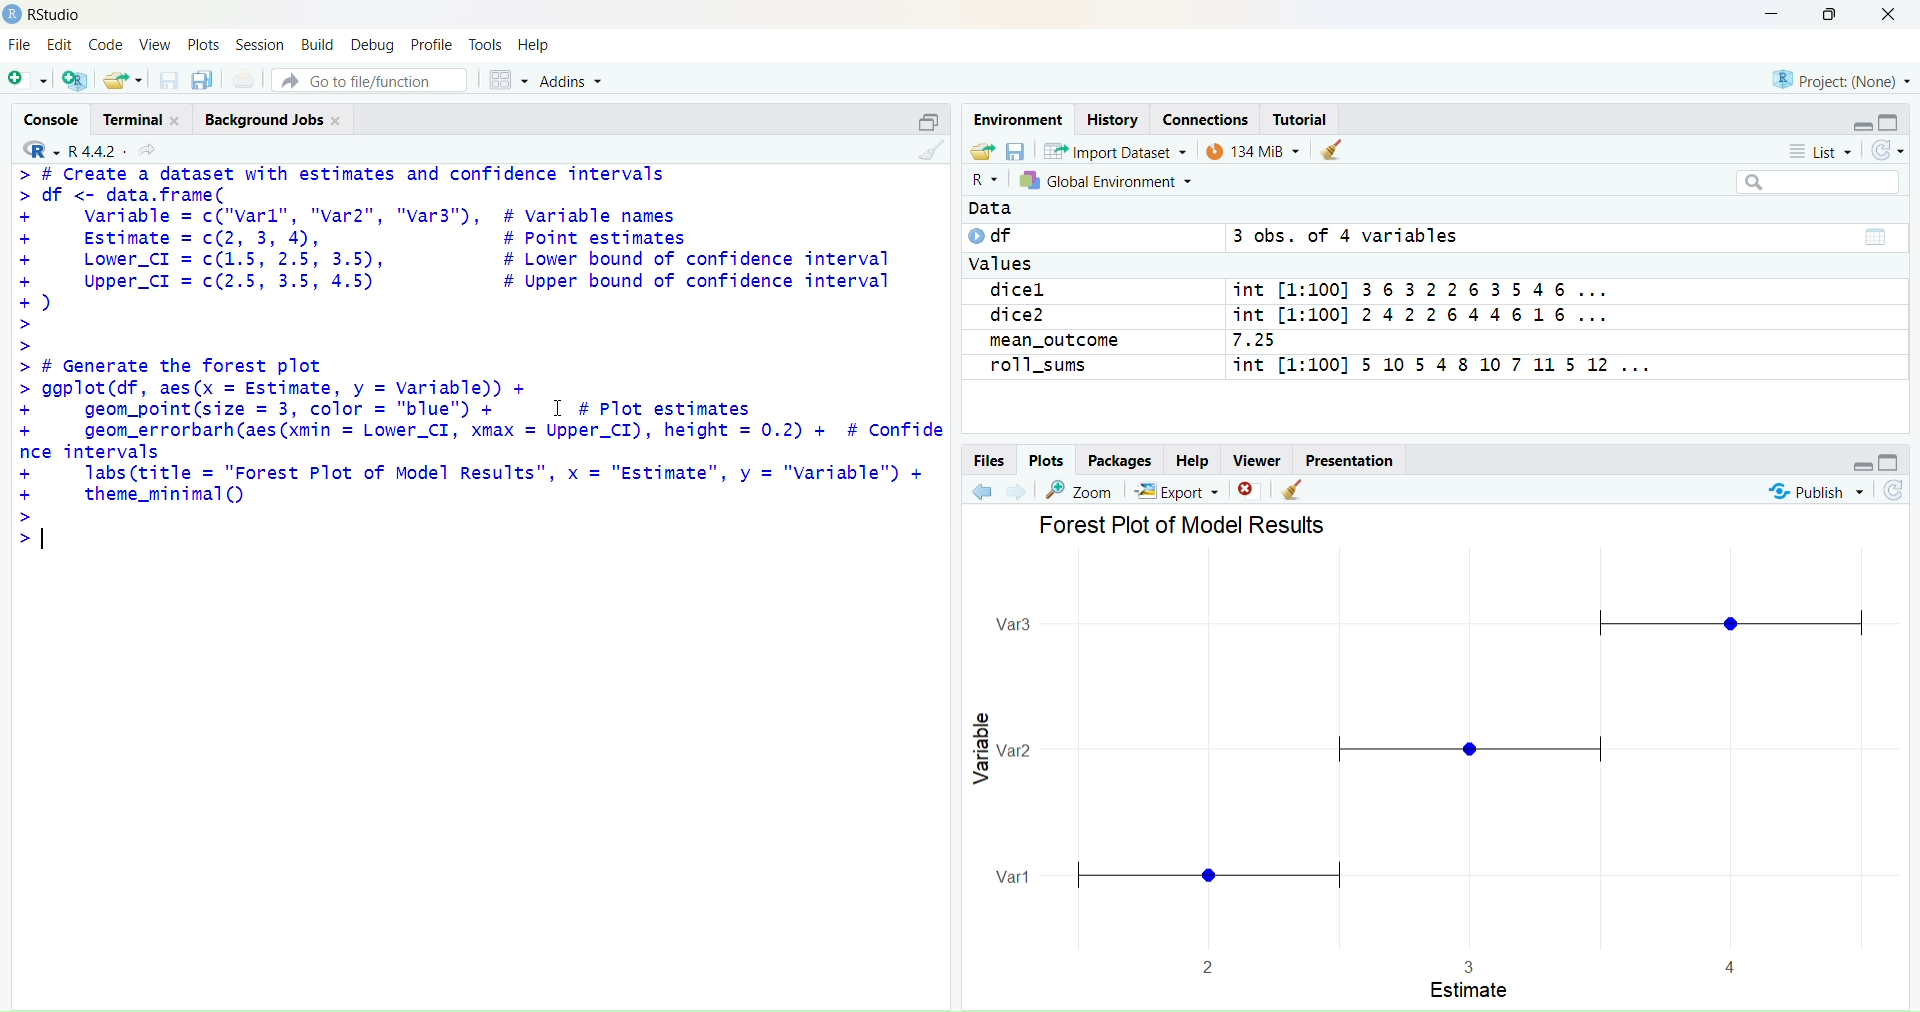 The image size is (1920, 1012). What do you see at coordinates (28, 77) in the screenshot?
I see `new file` at bounding box center [28, 77].